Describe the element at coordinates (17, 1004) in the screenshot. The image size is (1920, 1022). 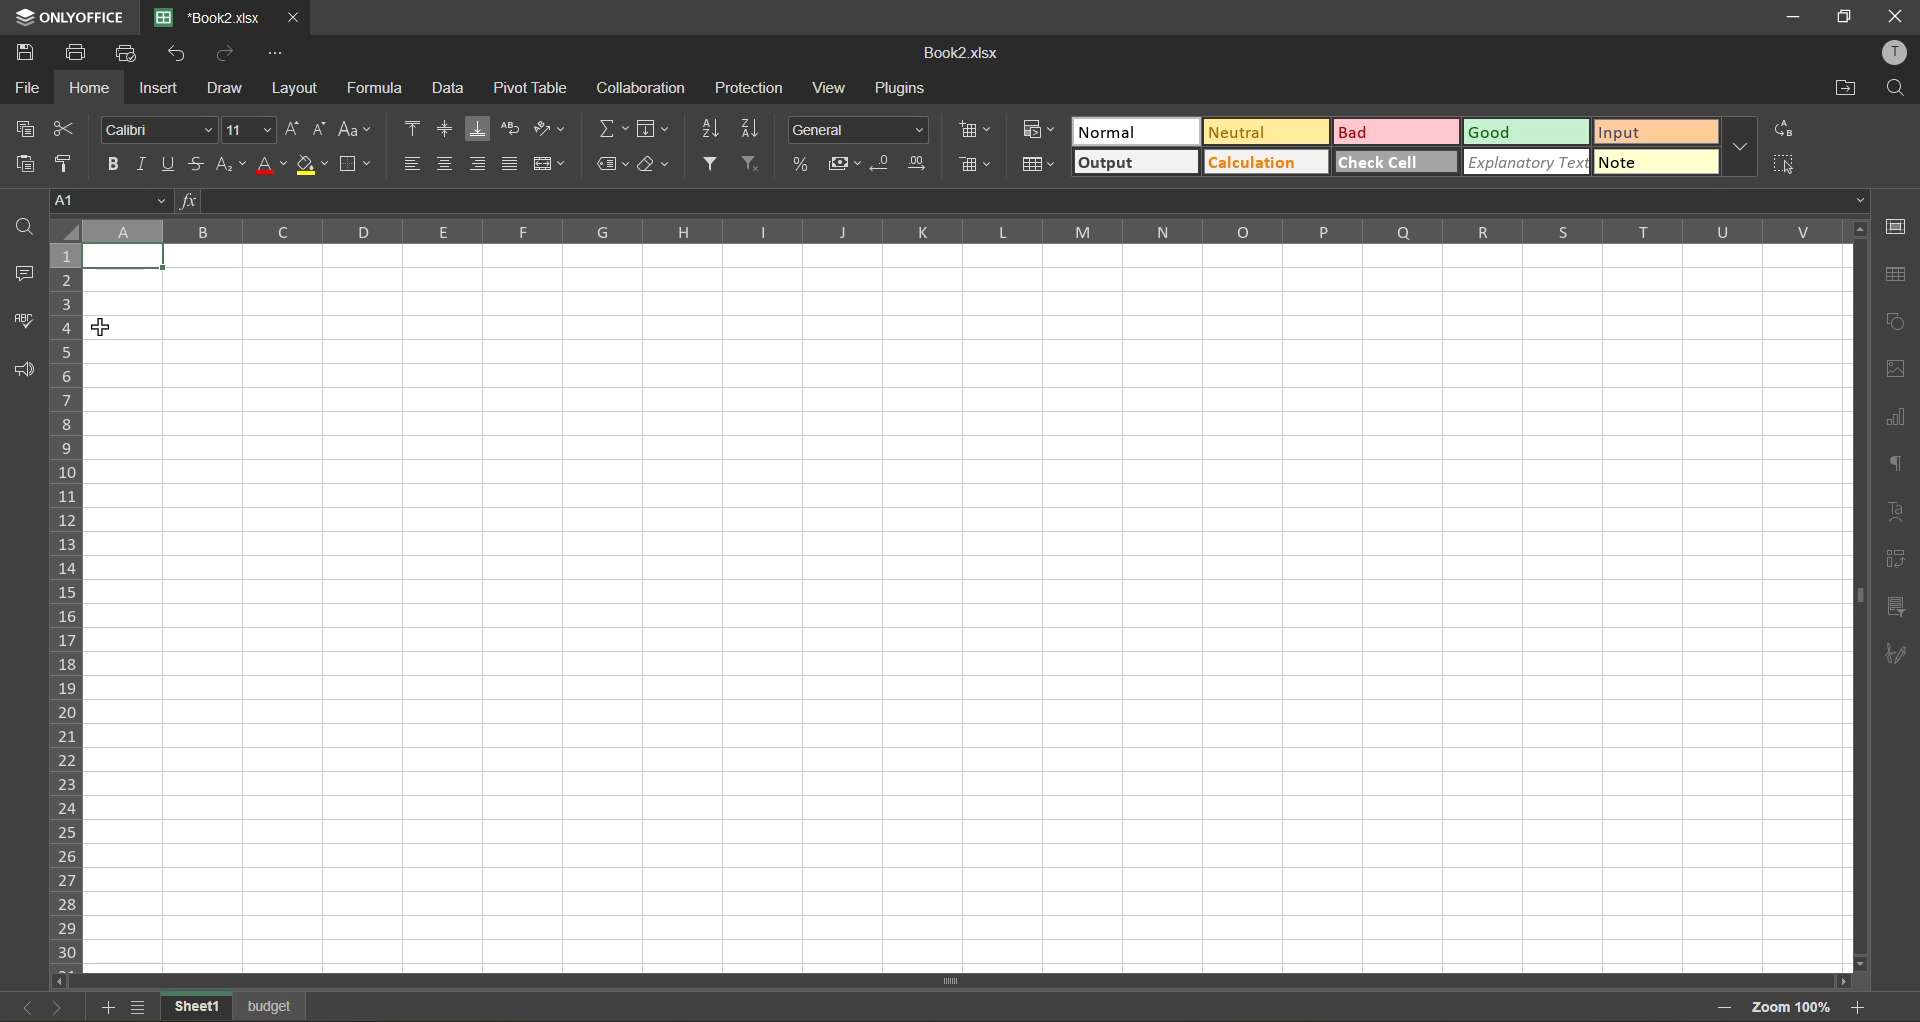
I see `previous` at that location.